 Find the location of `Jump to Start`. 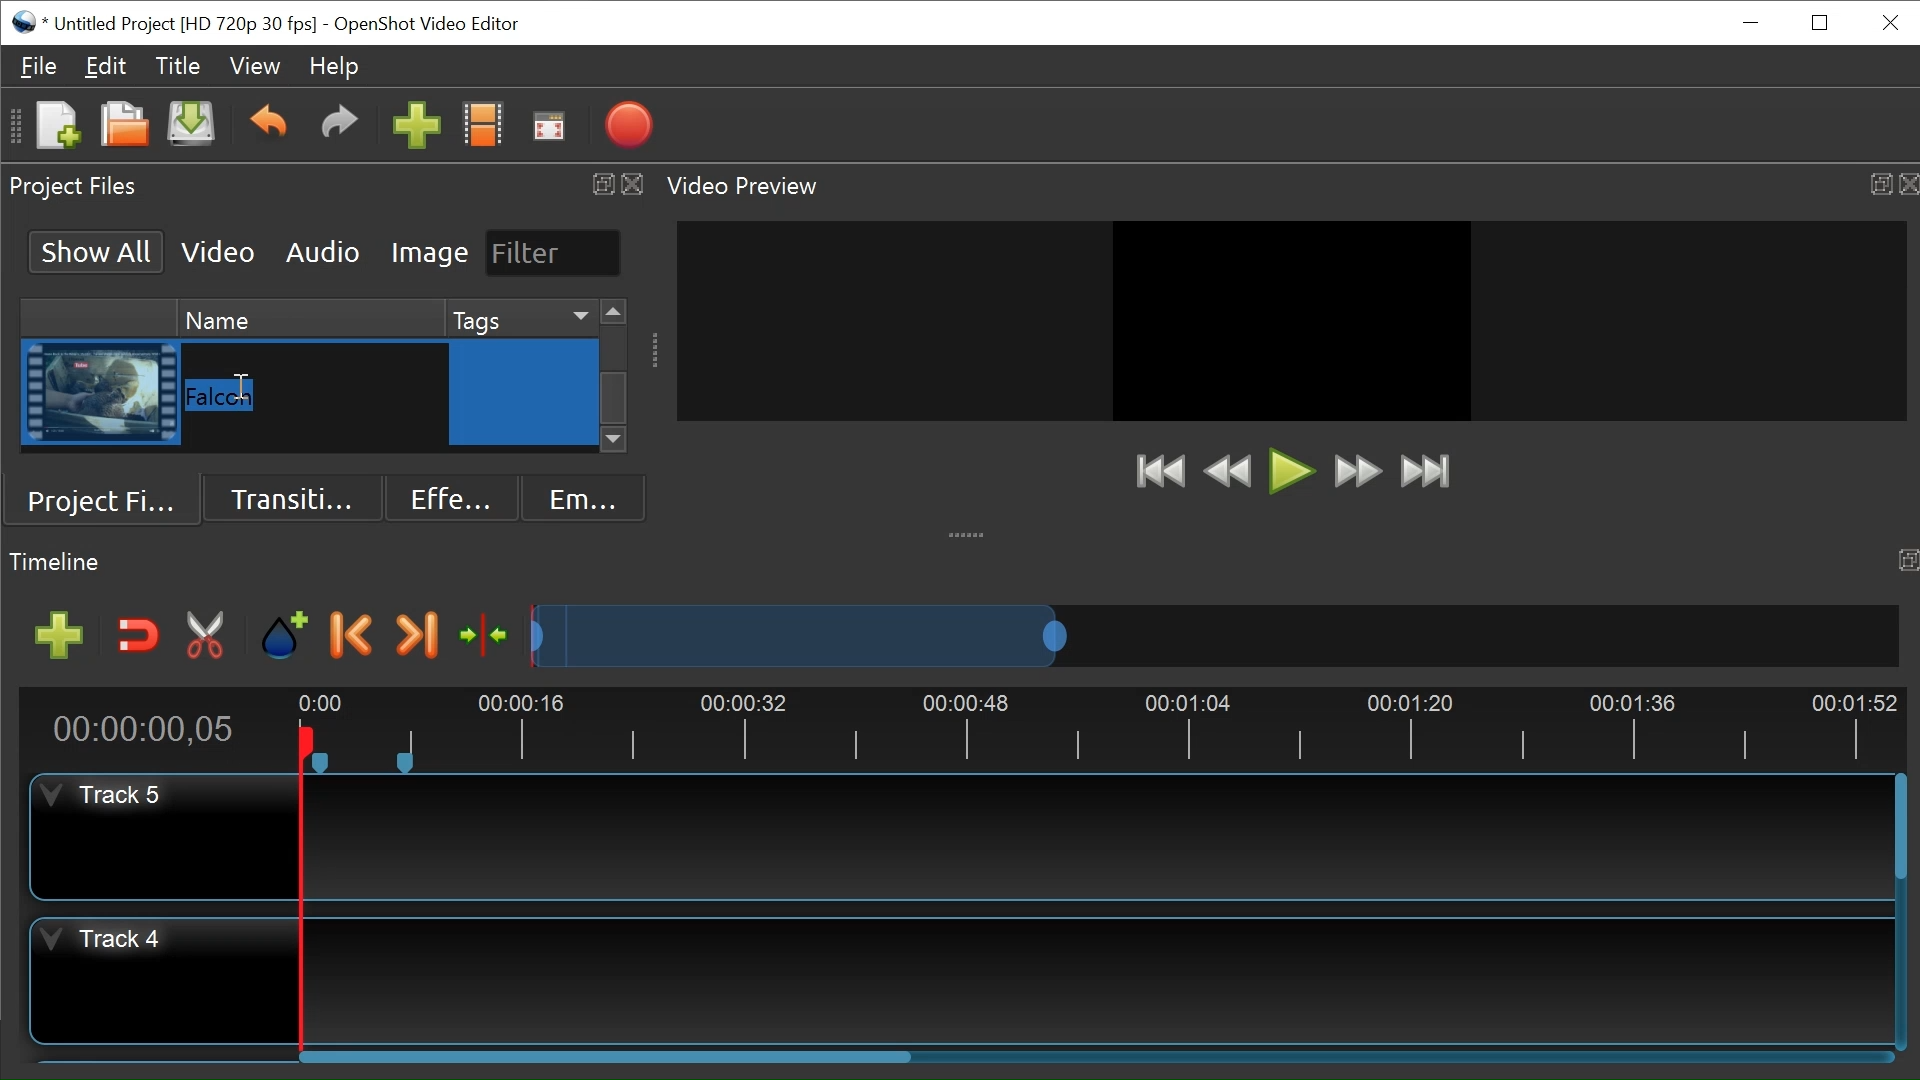

Jump to Start is located at coordinates (1159, 473).